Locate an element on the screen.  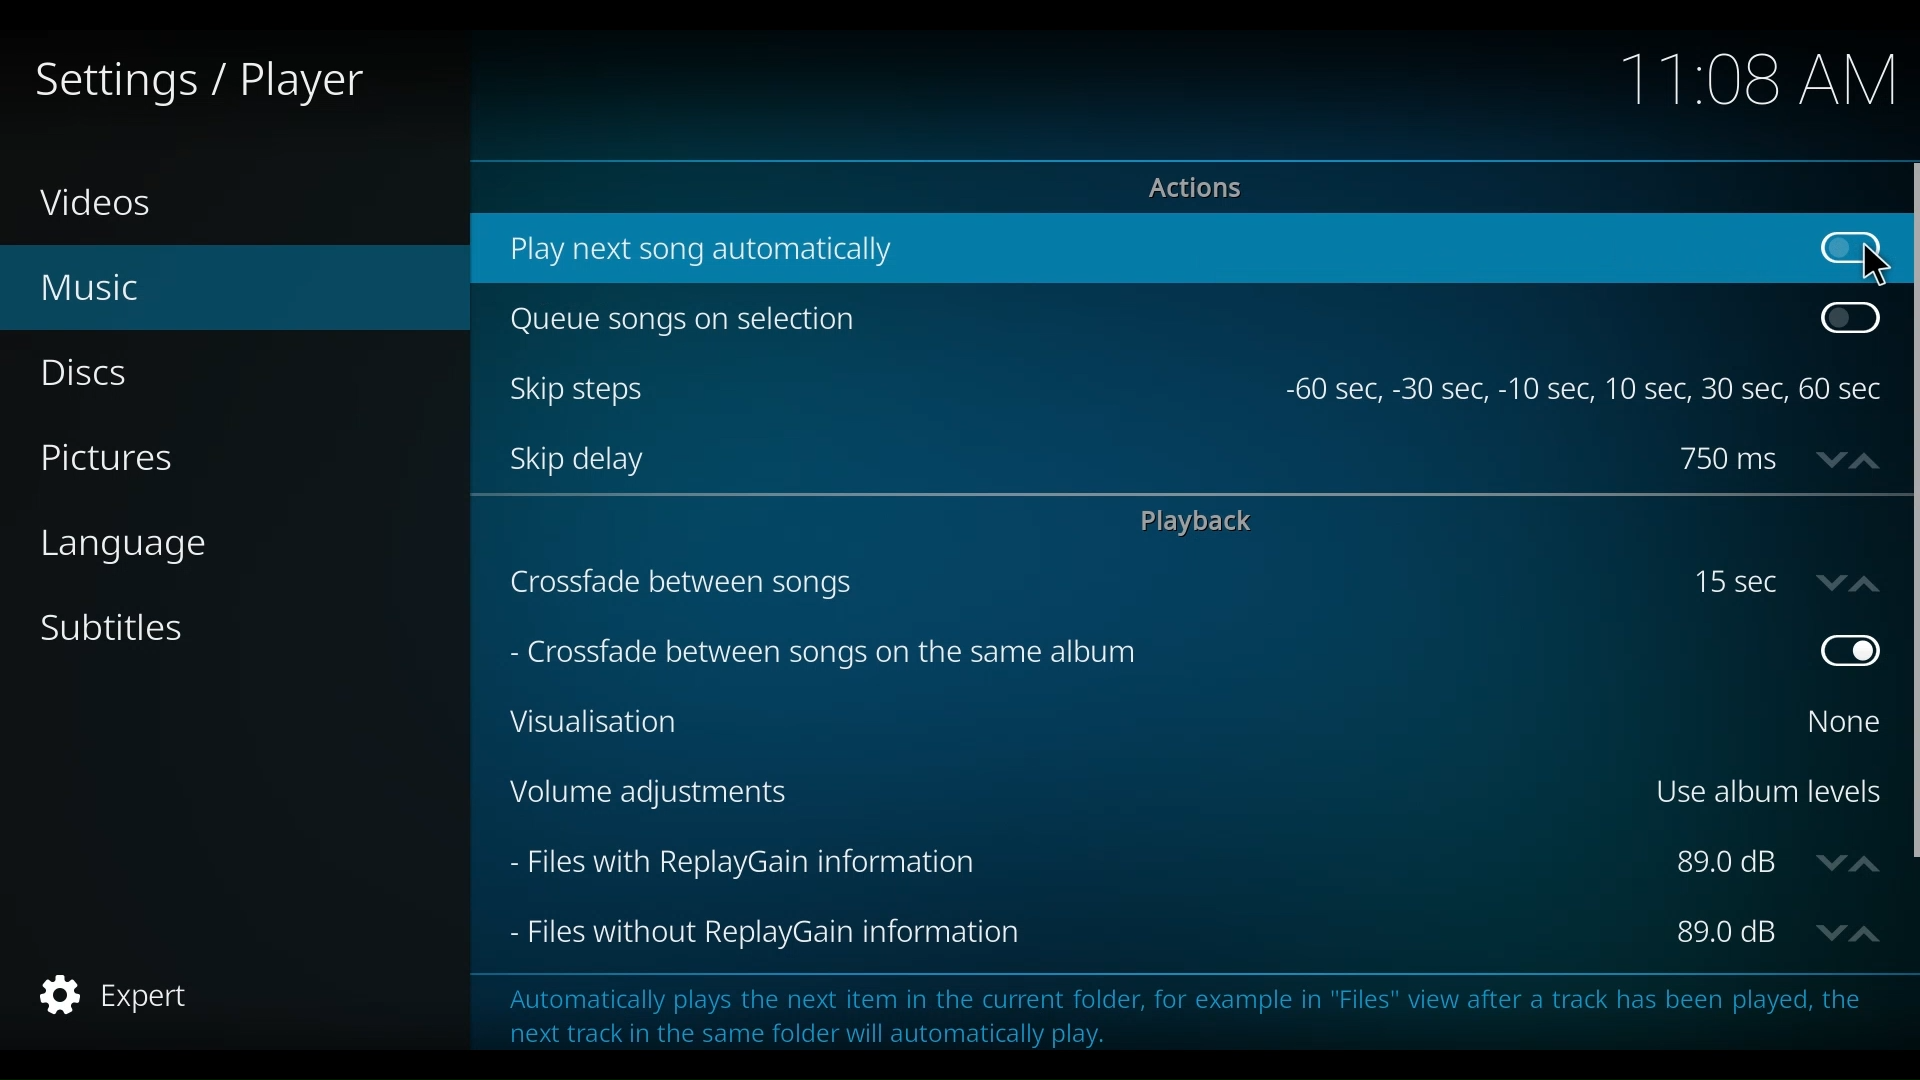
Cursor is located at coordinates (1873, 266).